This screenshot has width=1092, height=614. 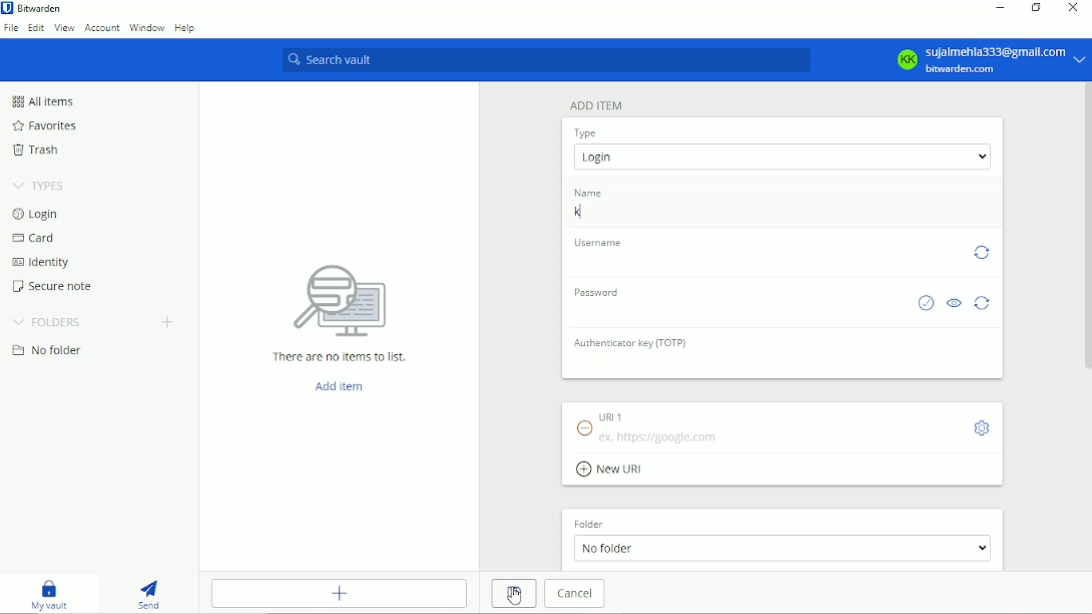 I want to click on Types, so click(x=41, y=185).